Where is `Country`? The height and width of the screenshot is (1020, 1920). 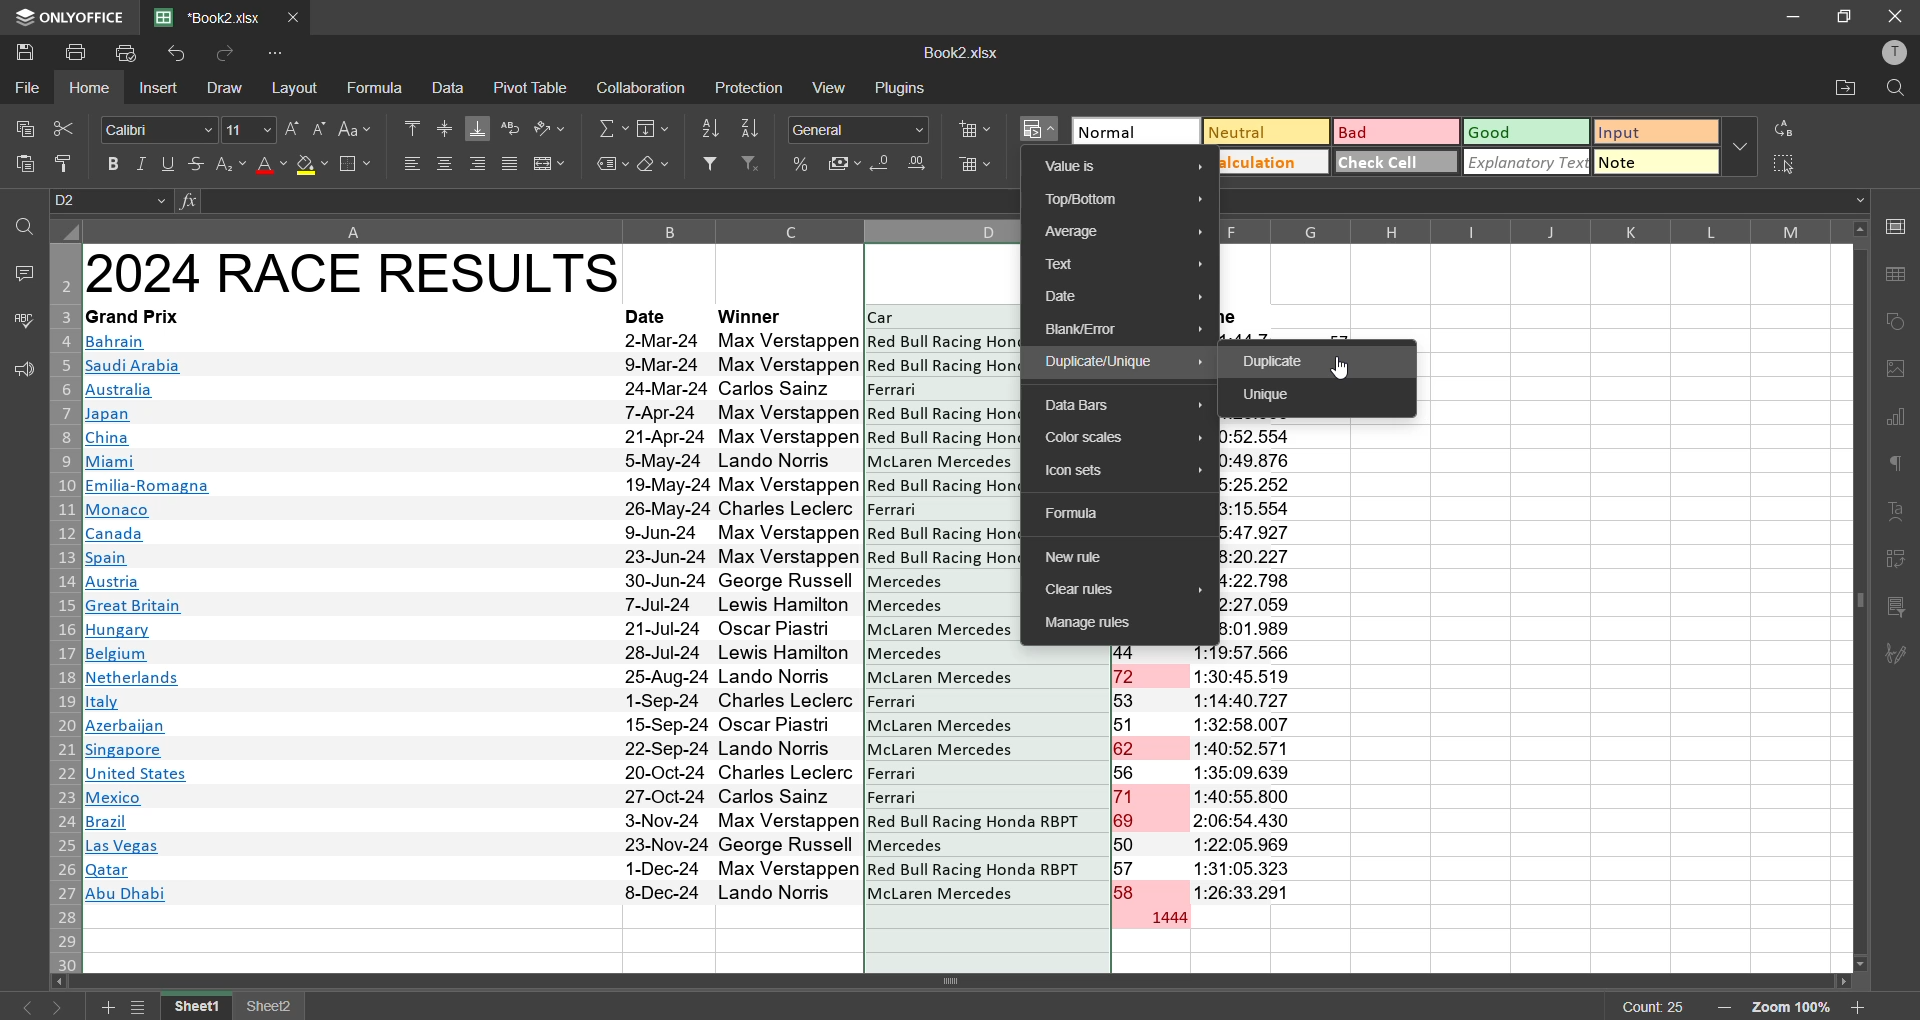 Country is located at coordinates (149, 621).